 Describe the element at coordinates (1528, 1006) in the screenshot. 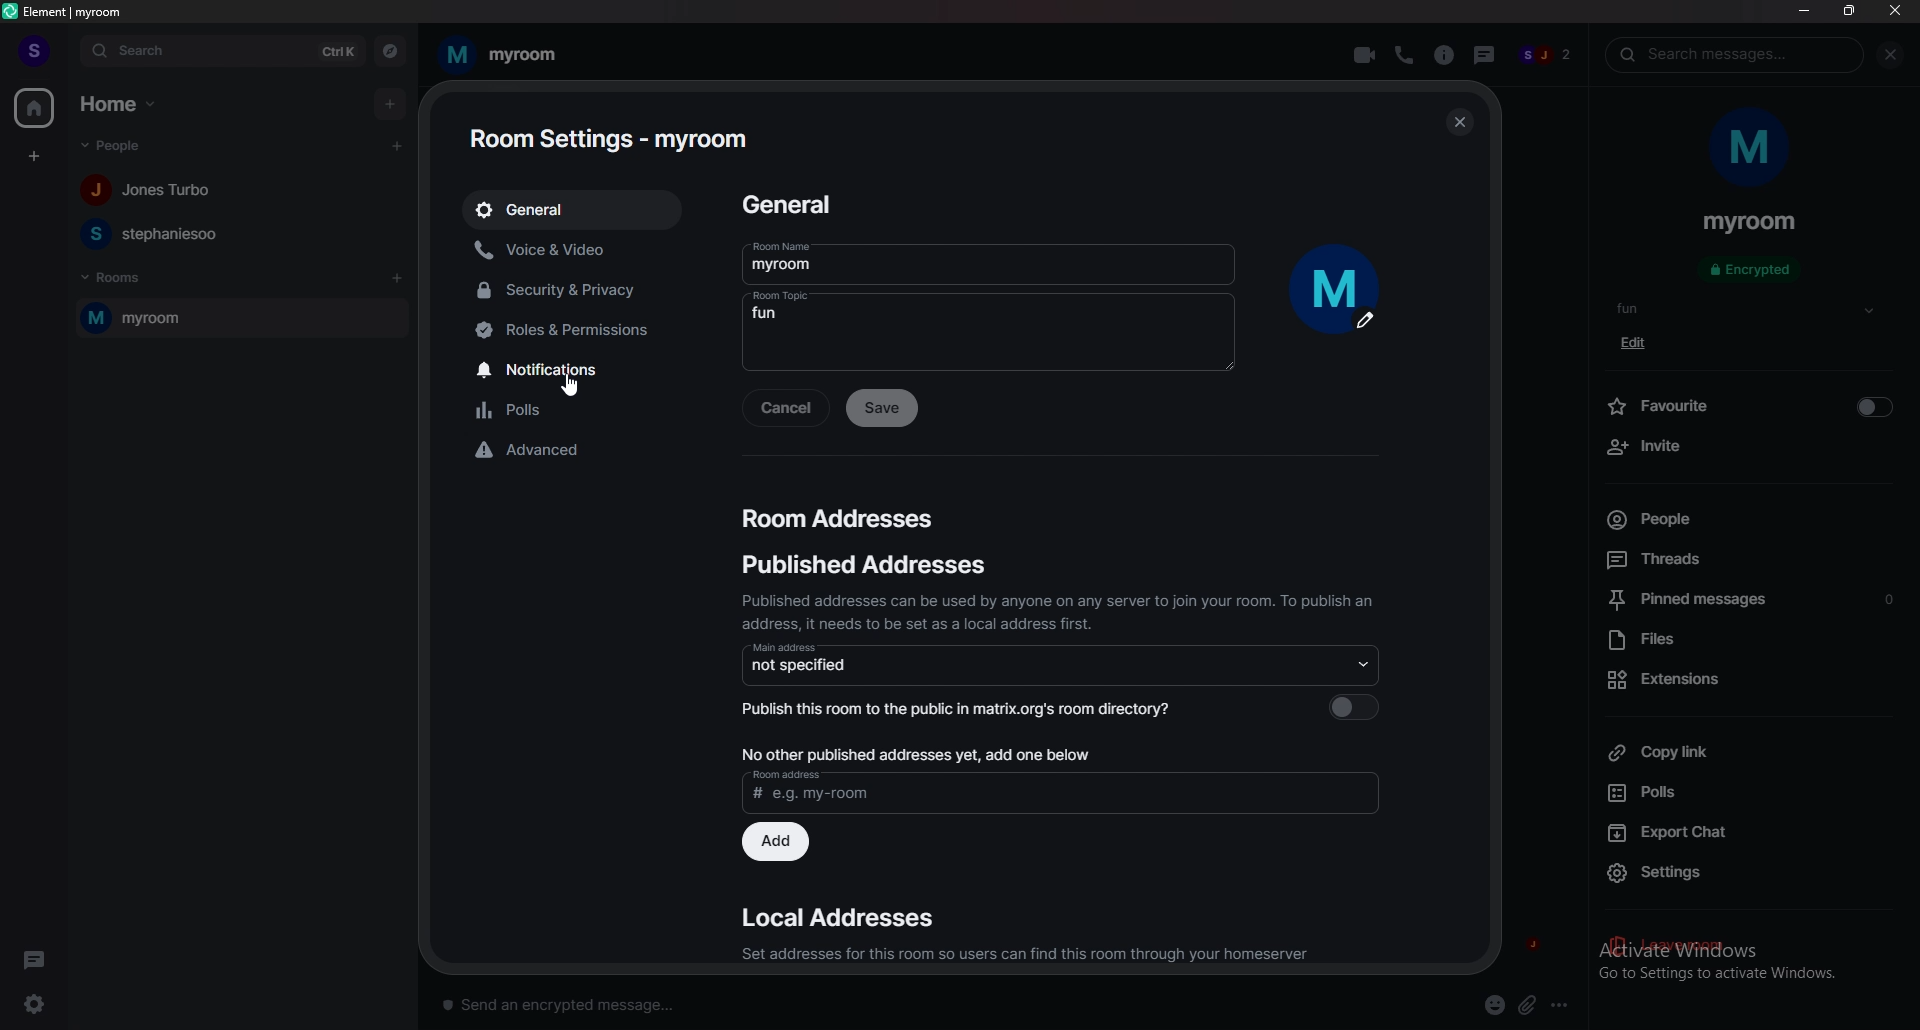

I see `attachment` at that location.